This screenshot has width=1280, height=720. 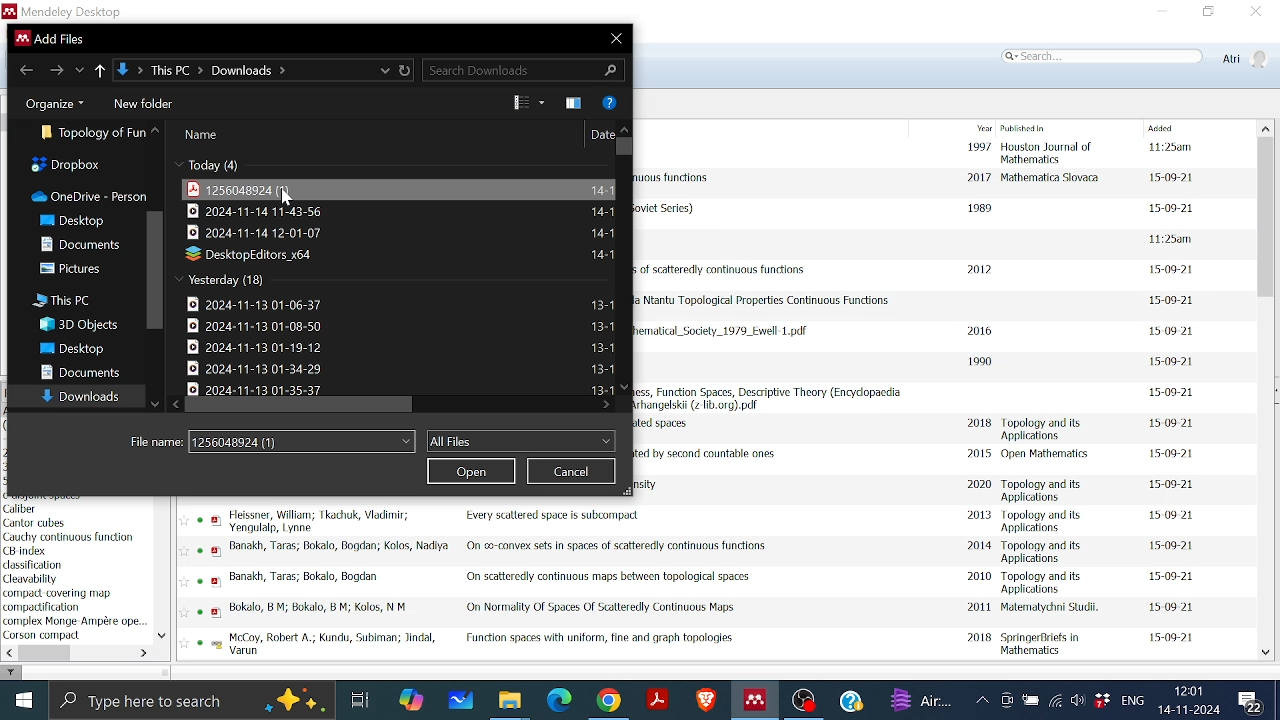 I want to click on Google chrome, so click(x=610, y=700).